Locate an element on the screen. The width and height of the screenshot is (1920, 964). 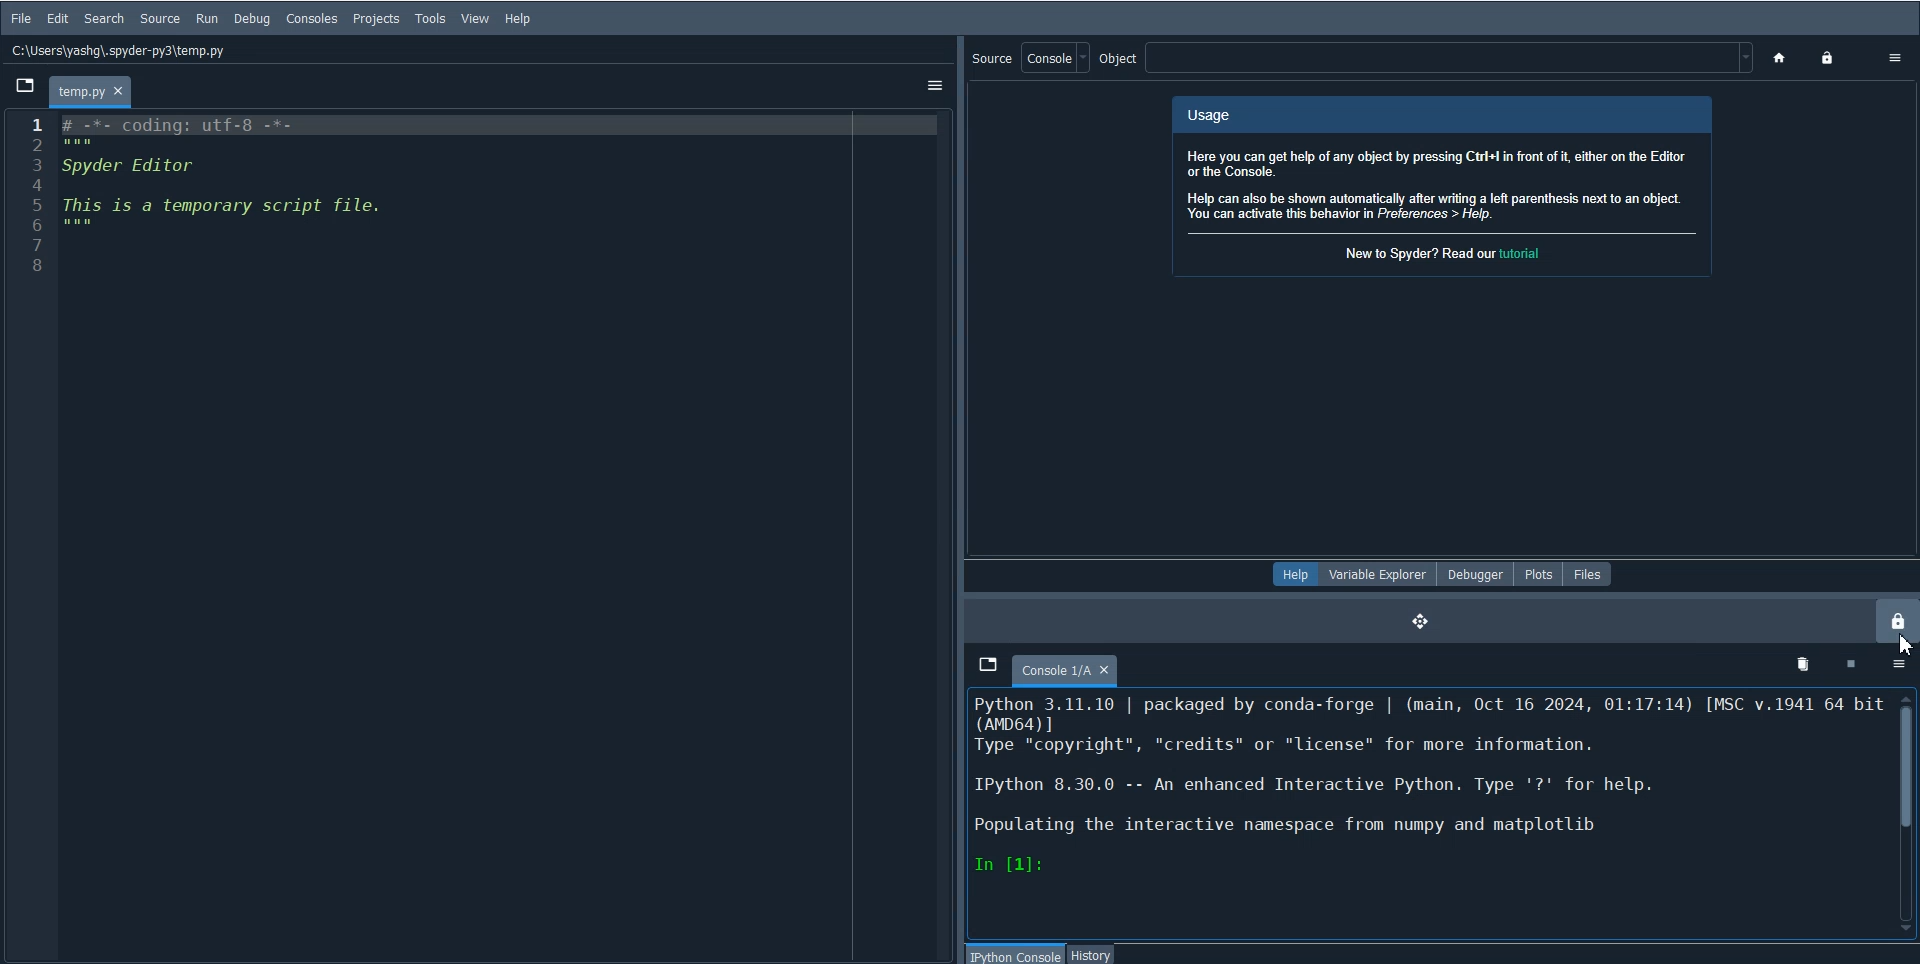
Browse Tab is located at coordinates (989, 666).